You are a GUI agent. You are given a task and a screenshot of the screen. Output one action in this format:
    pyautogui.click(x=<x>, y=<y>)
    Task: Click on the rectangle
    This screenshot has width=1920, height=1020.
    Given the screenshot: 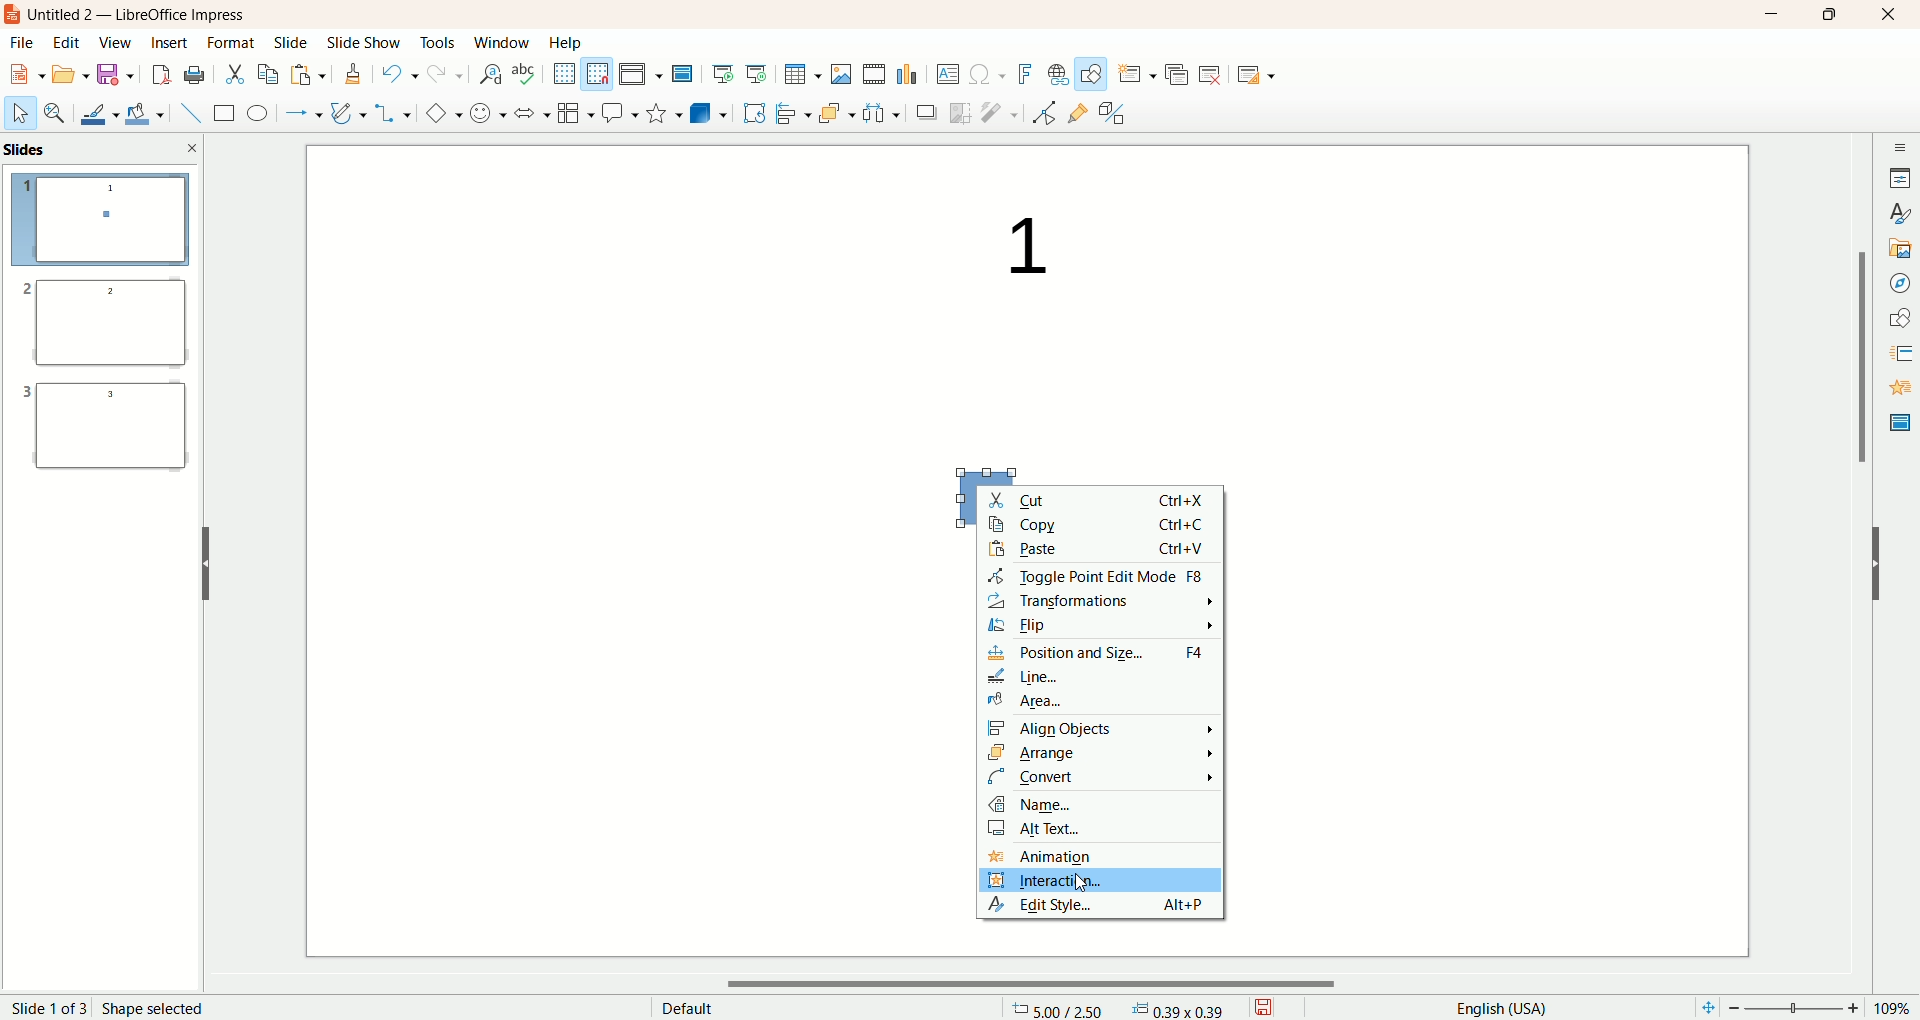 What is the action you would take?
    pyautogui.click(x=219, y=113)
    